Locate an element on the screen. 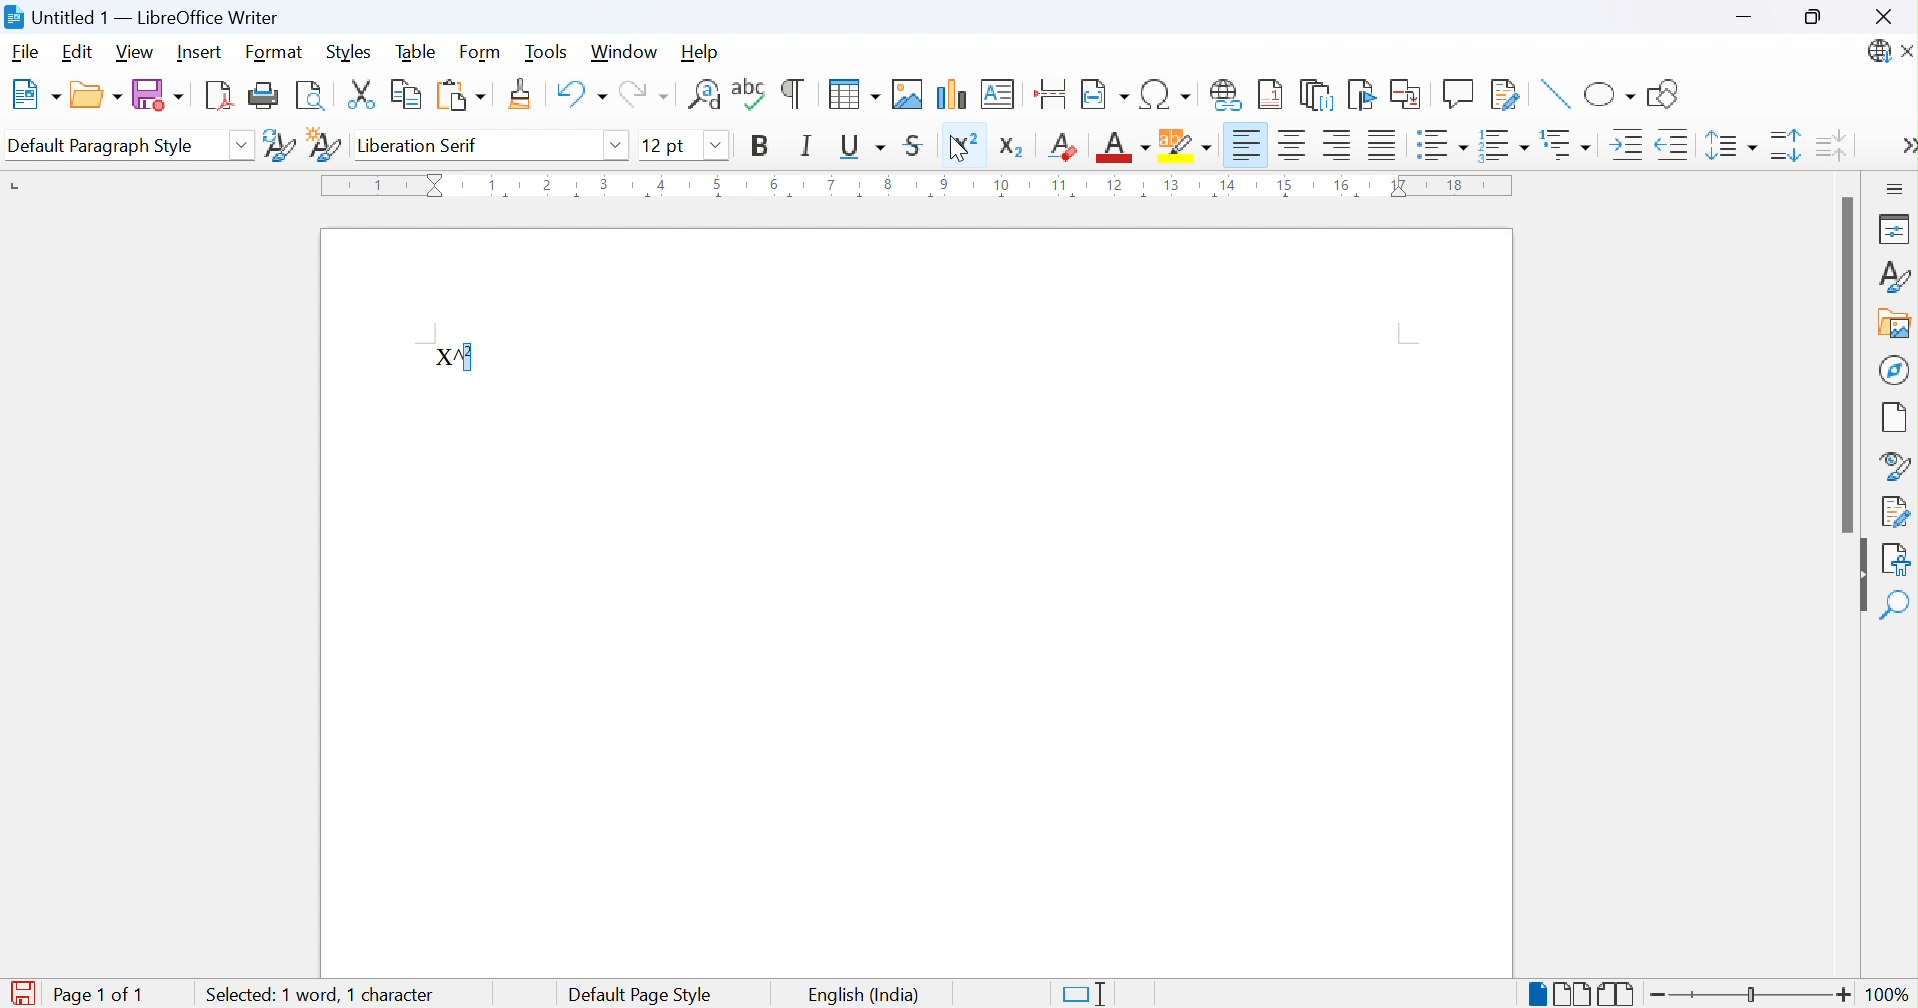 This screenshot has width=1918, height=1008. Styles is located at coordinates (349, 49).